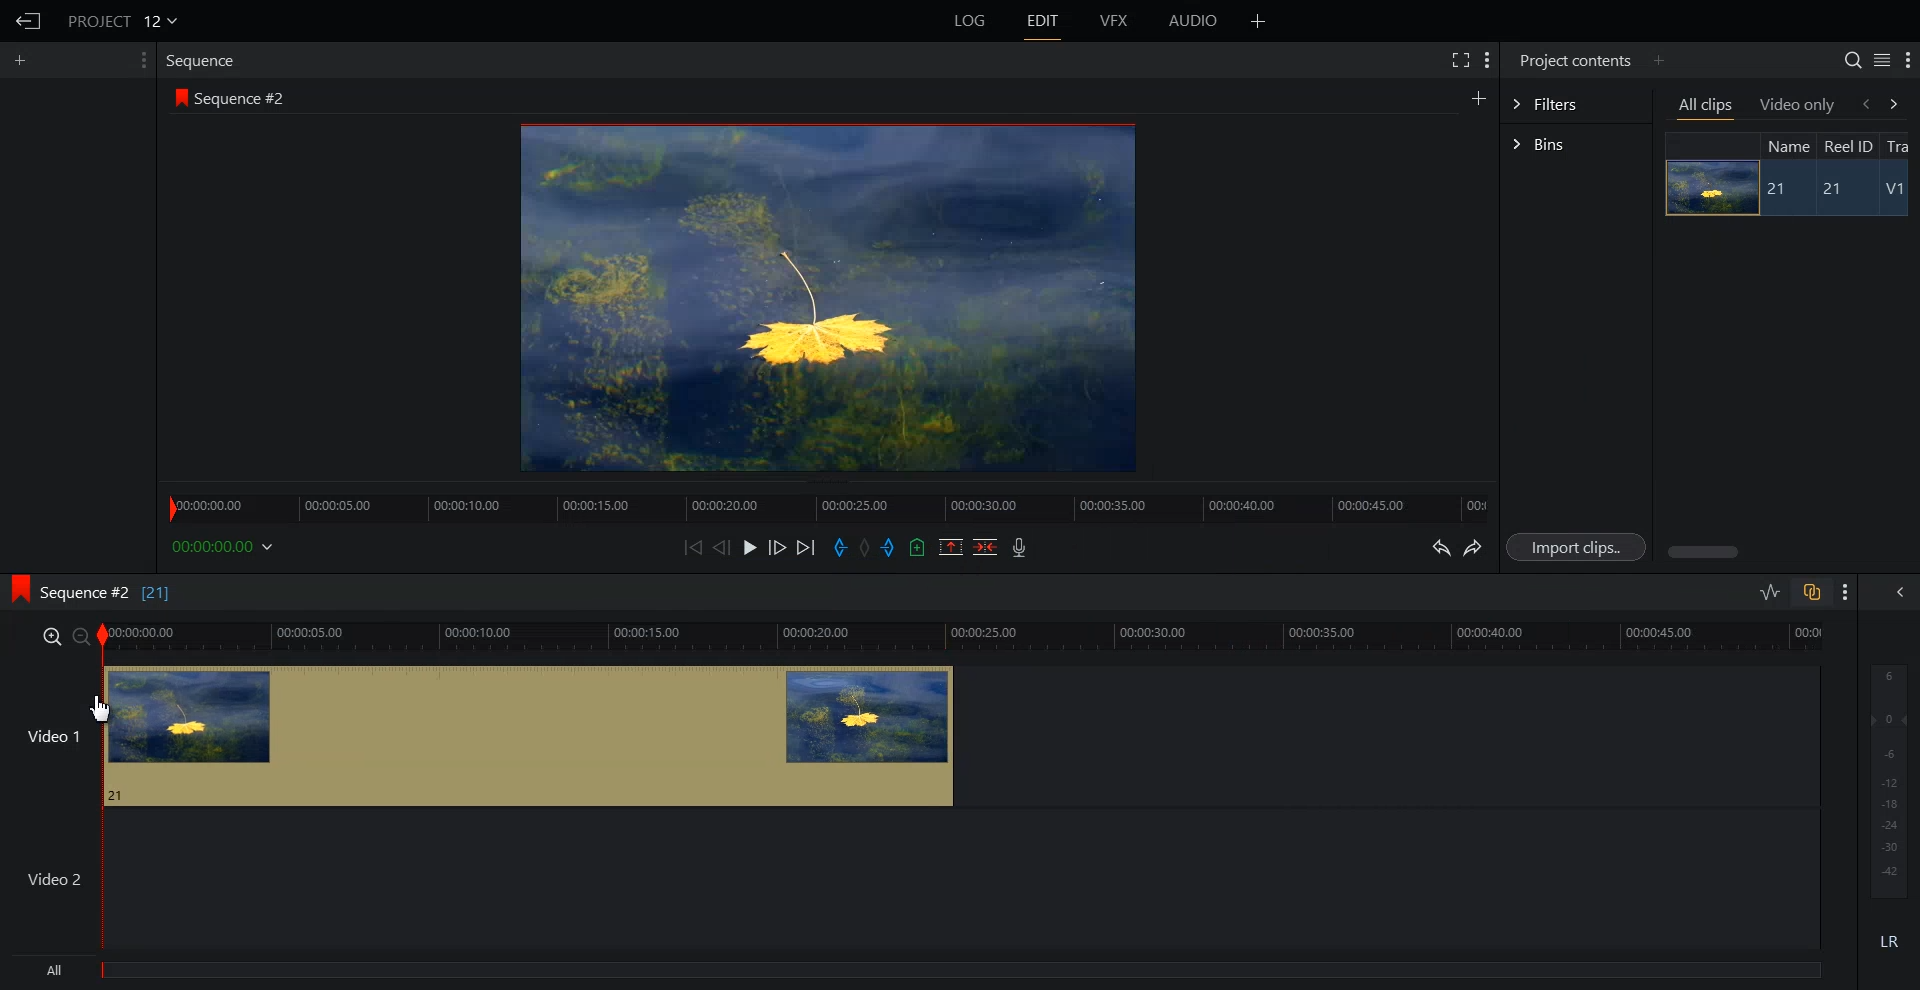 Image resolution: width=1920 pixels, height=990 pixels. I want to click on Nurse one frame forward, so click(778, 547).